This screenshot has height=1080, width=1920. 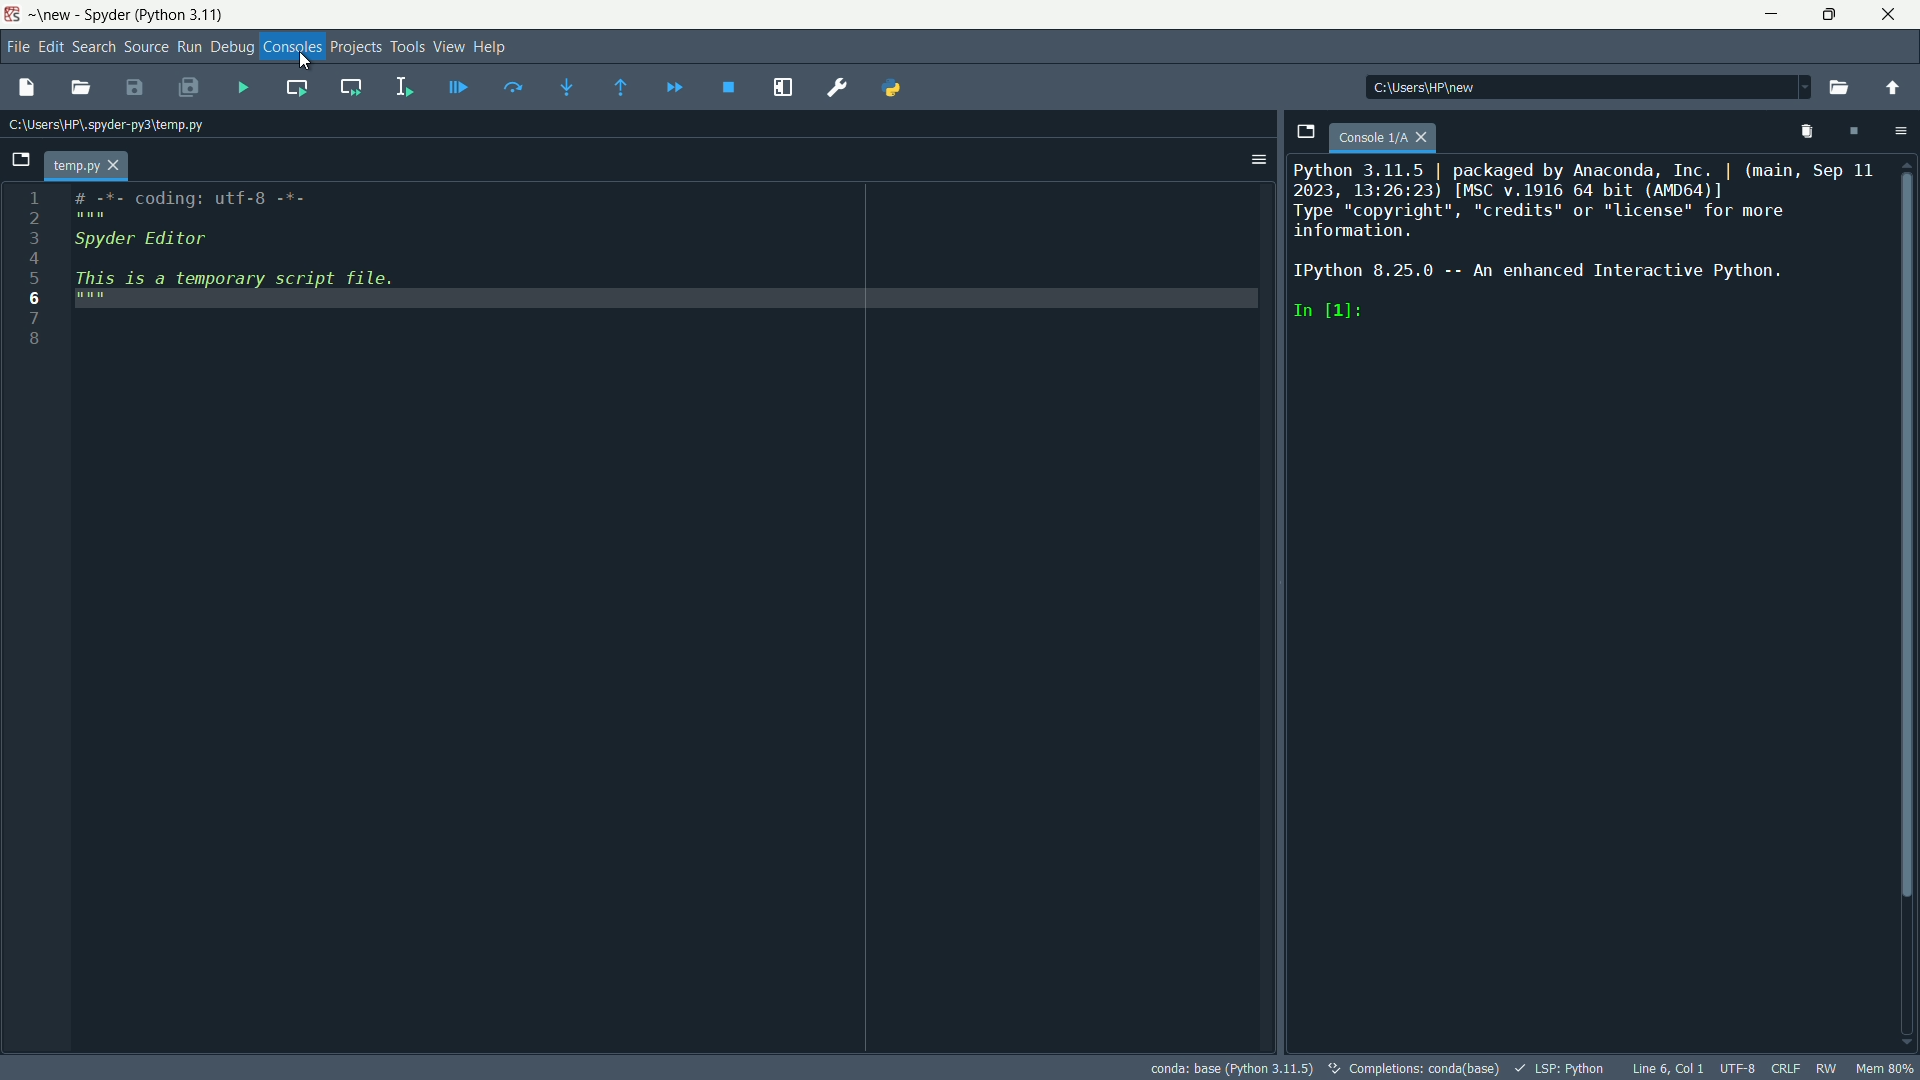 I want to click on source menu, so click(x=145, y=46).